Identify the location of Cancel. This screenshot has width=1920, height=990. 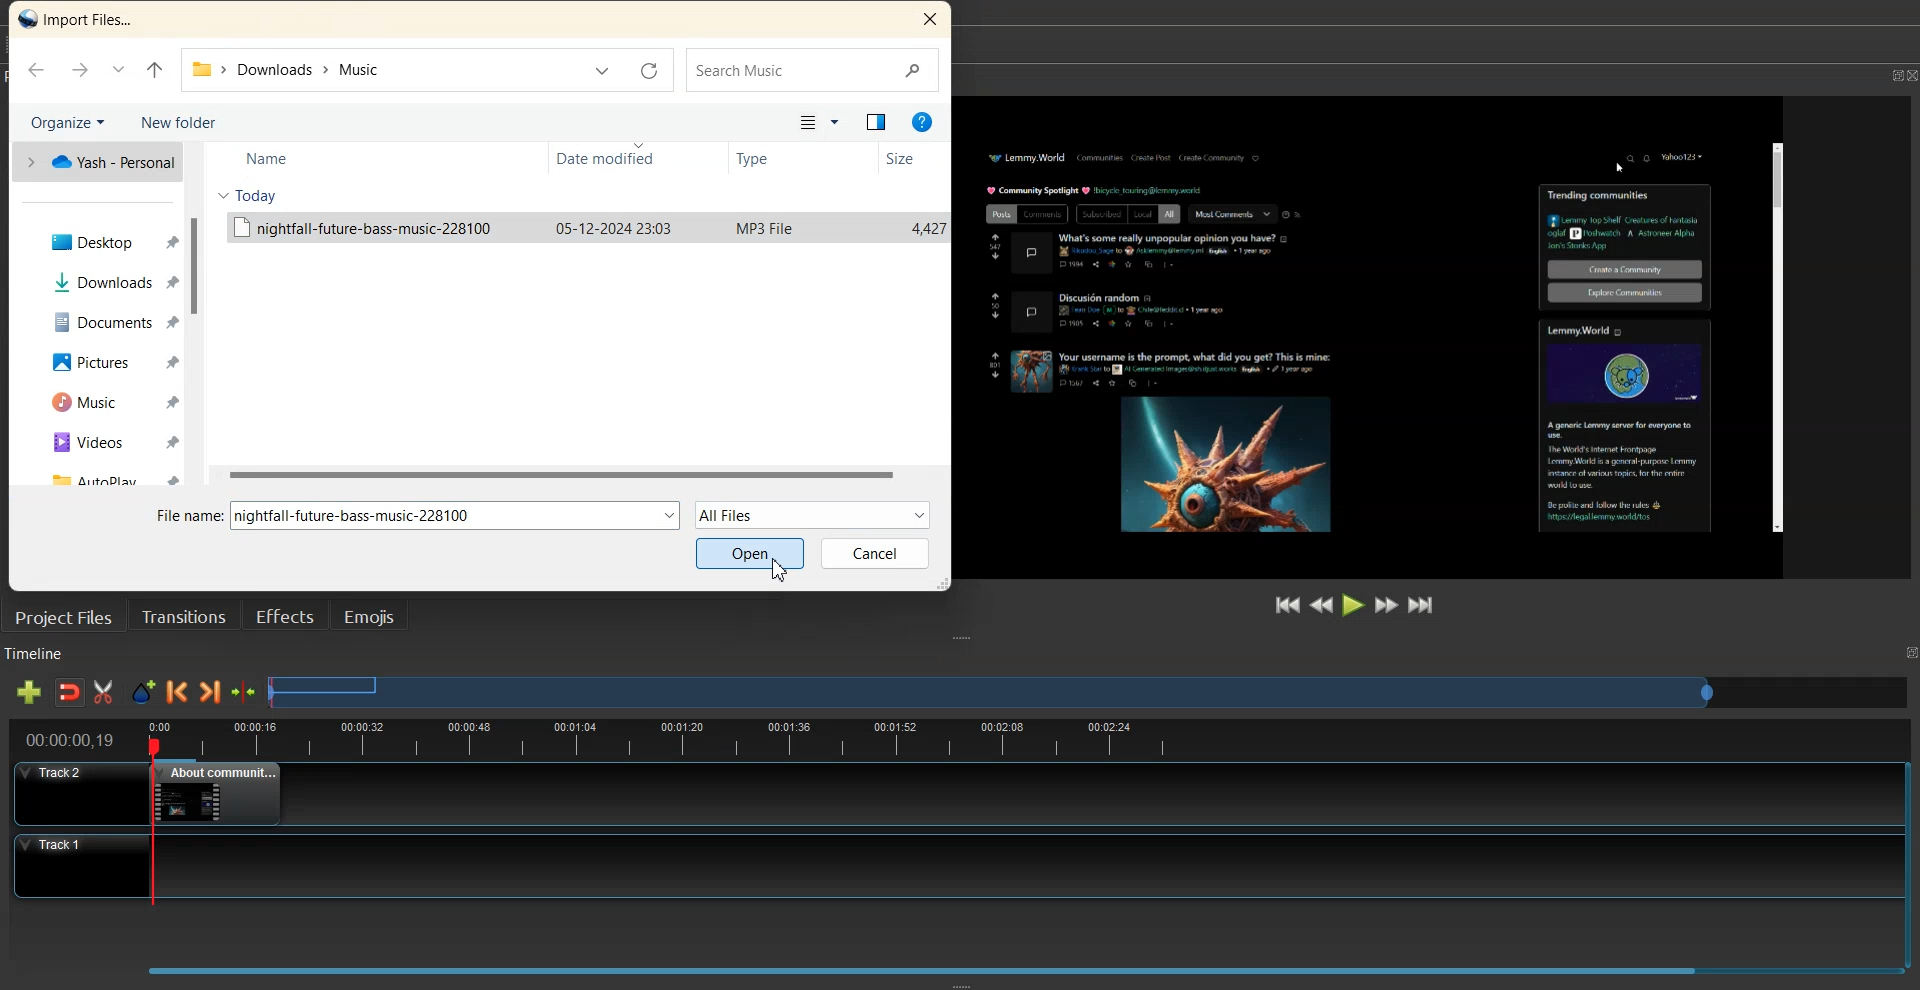
(875, 554).